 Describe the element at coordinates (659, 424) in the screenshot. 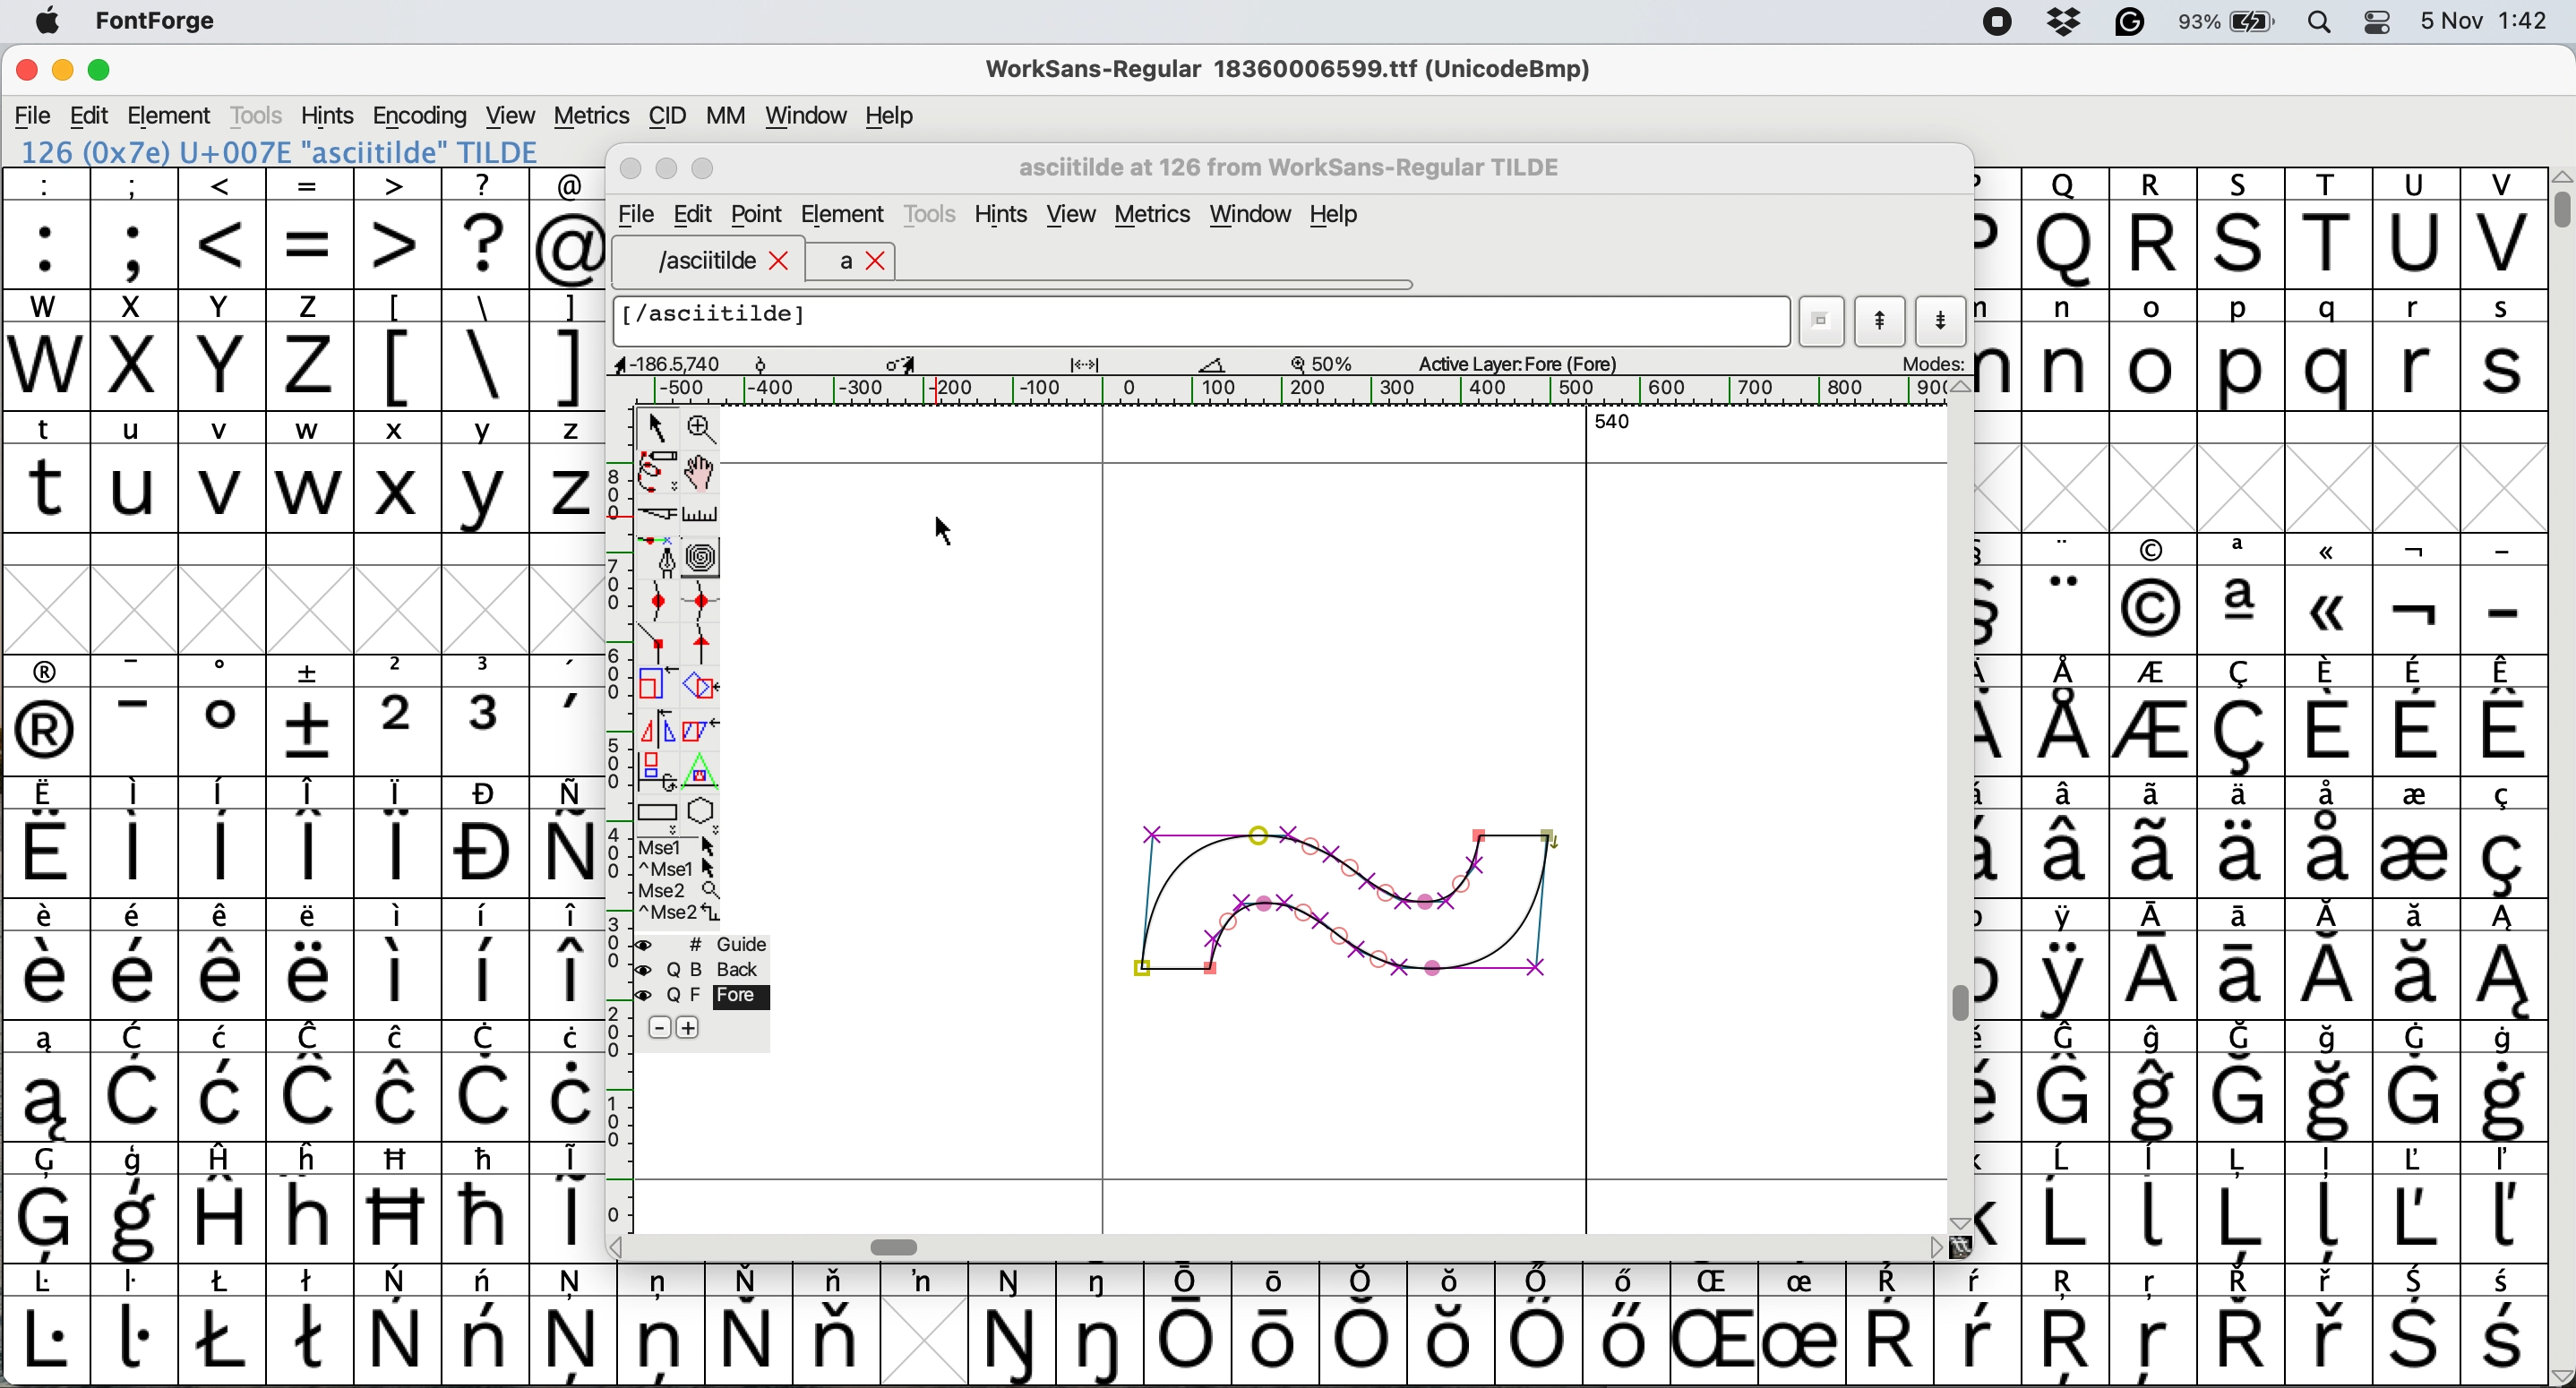

I see `select` at that location.